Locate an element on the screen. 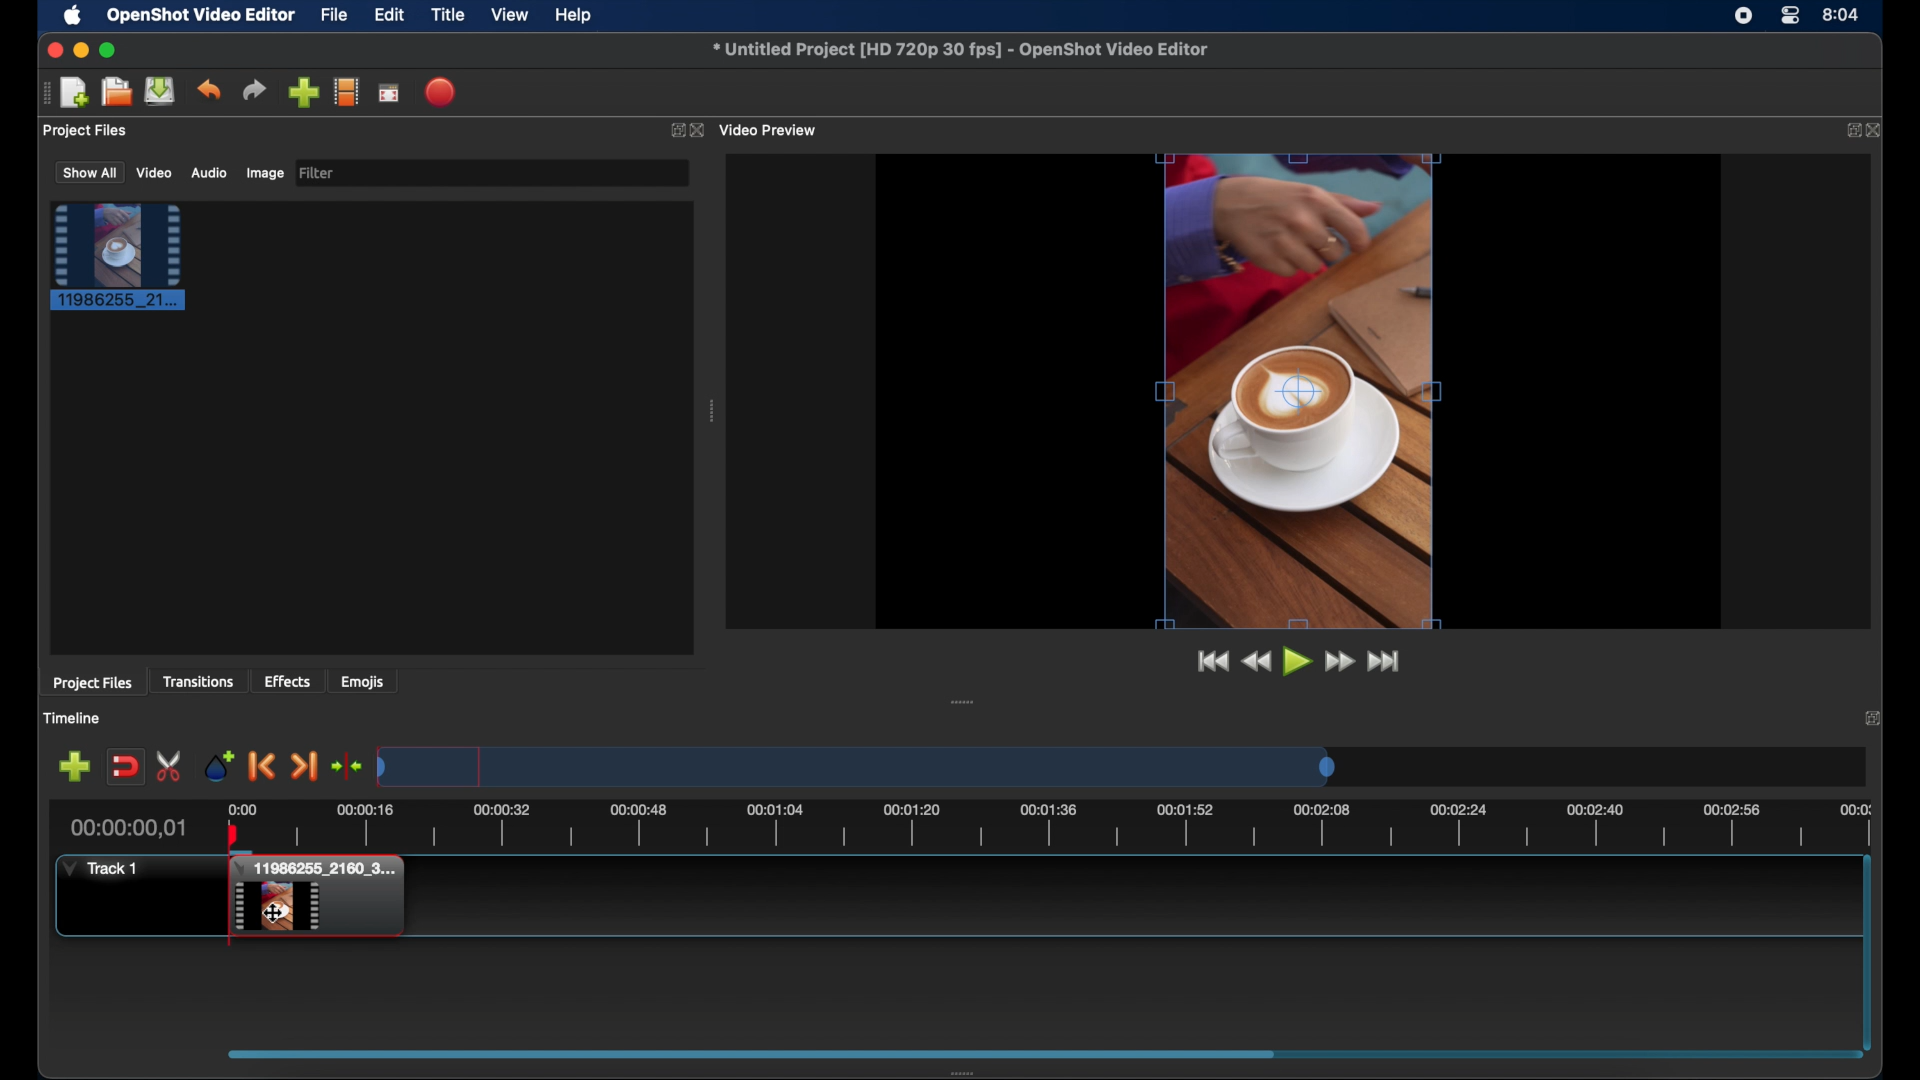  audio is located at coordinates (208, 172).